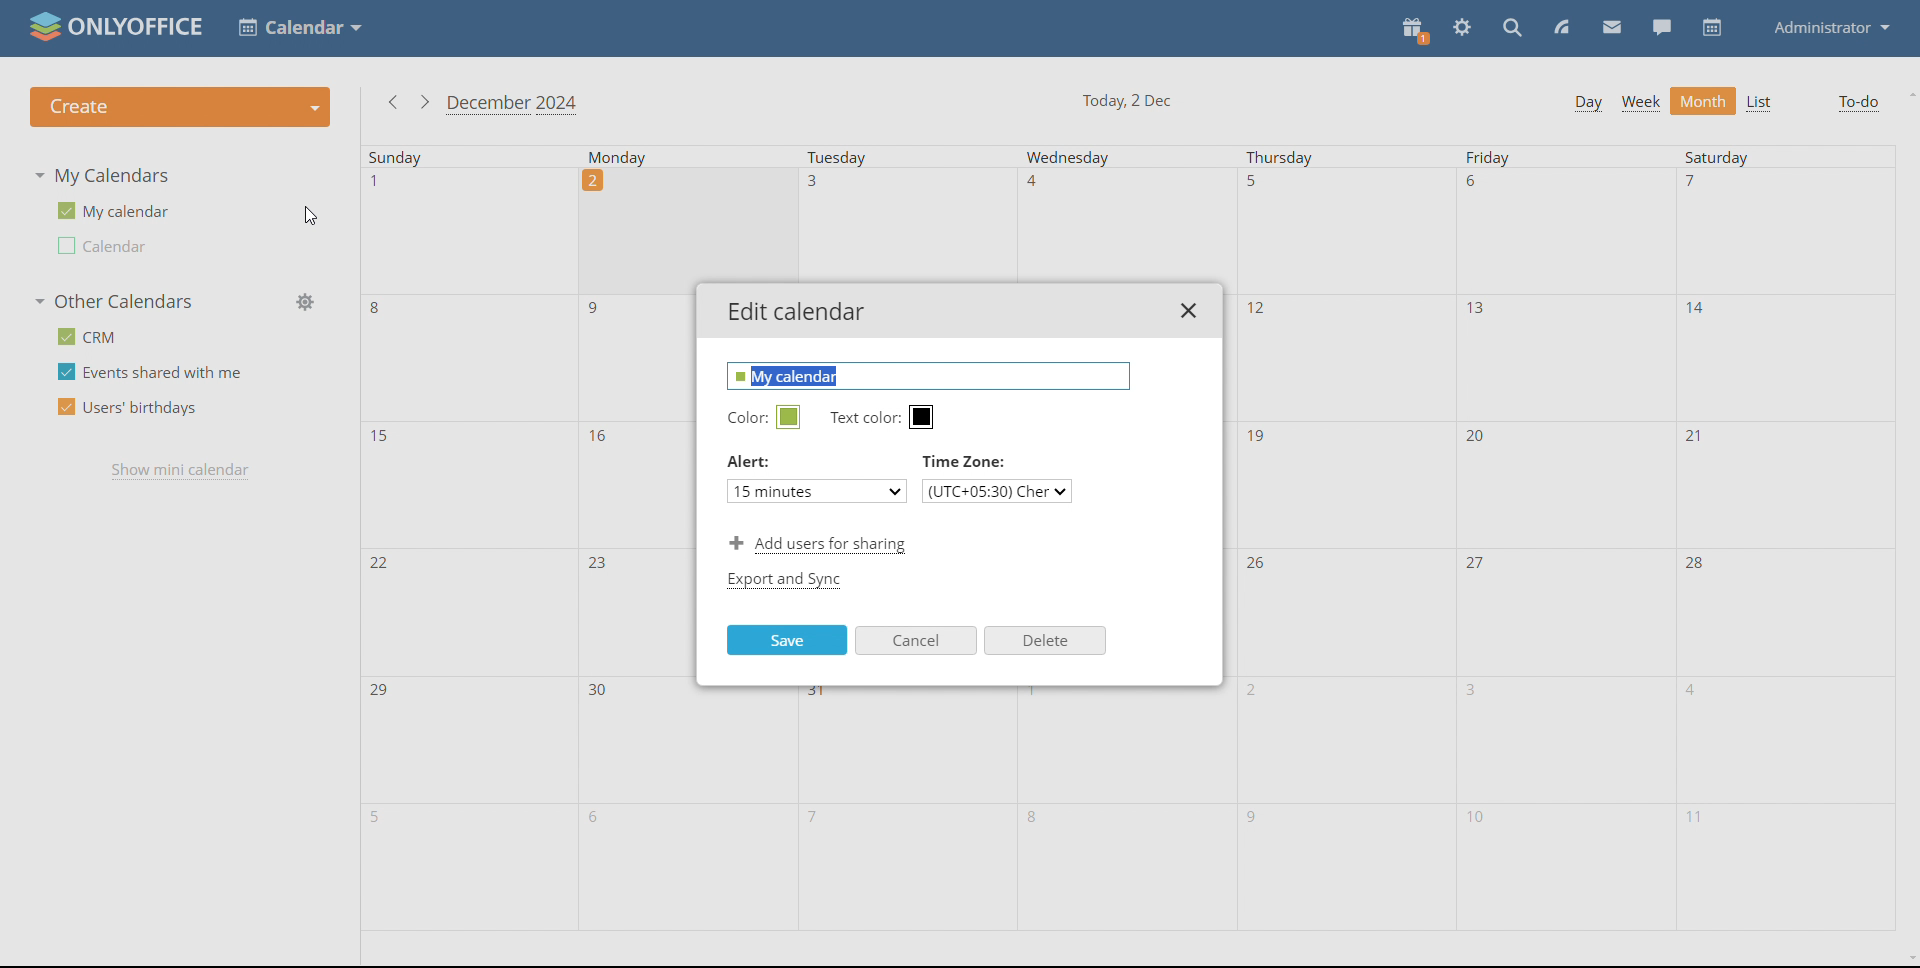  I want to click on crm, so click(89, 335).